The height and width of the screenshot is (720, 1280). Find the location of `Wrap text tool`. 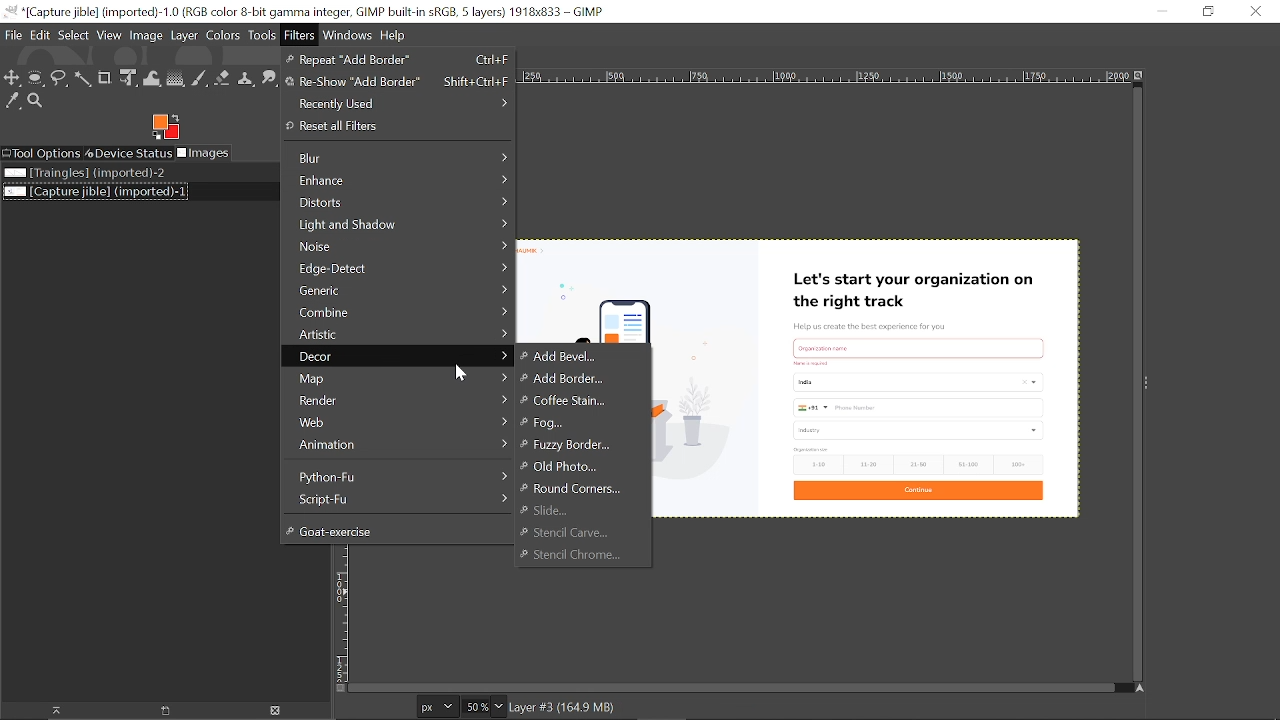

Wrap text tool is located at coordinates (152, 78).